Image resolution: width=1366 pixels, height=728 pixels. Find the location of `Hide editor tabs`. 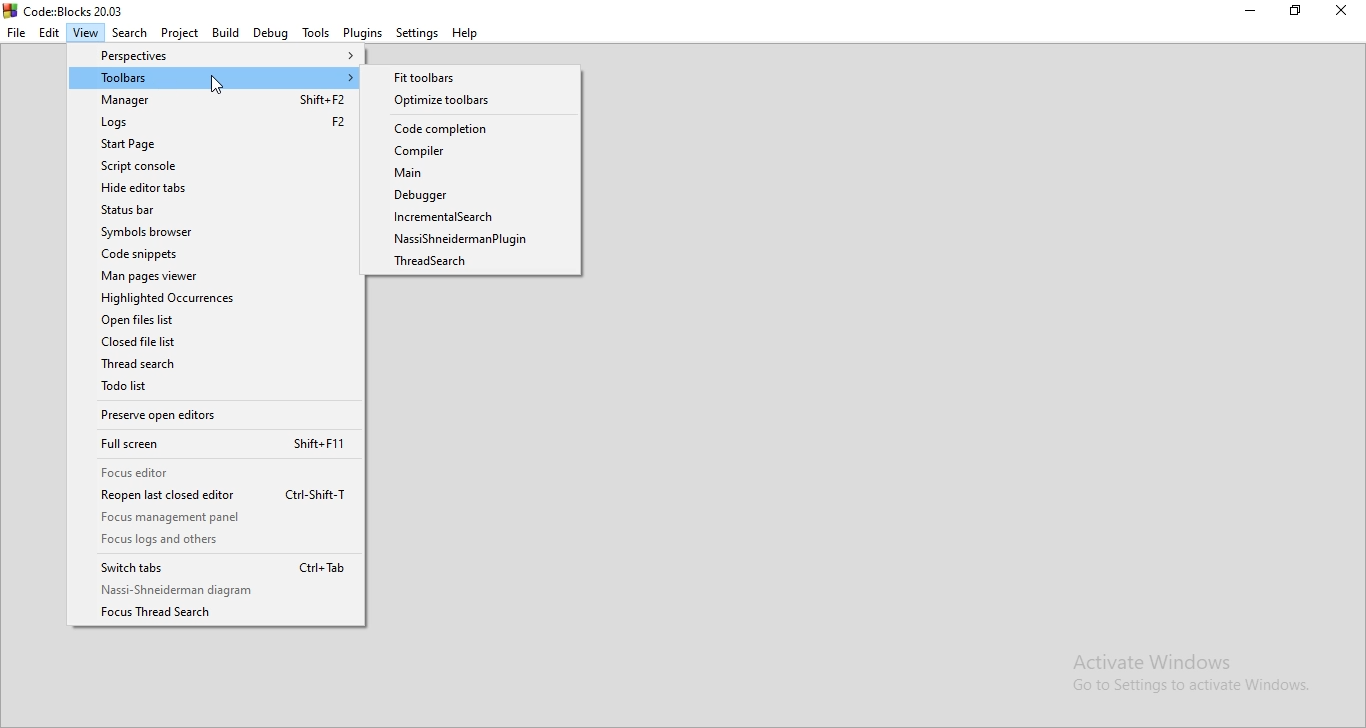

Hide editor tabs is located at coordinates (213, 188).